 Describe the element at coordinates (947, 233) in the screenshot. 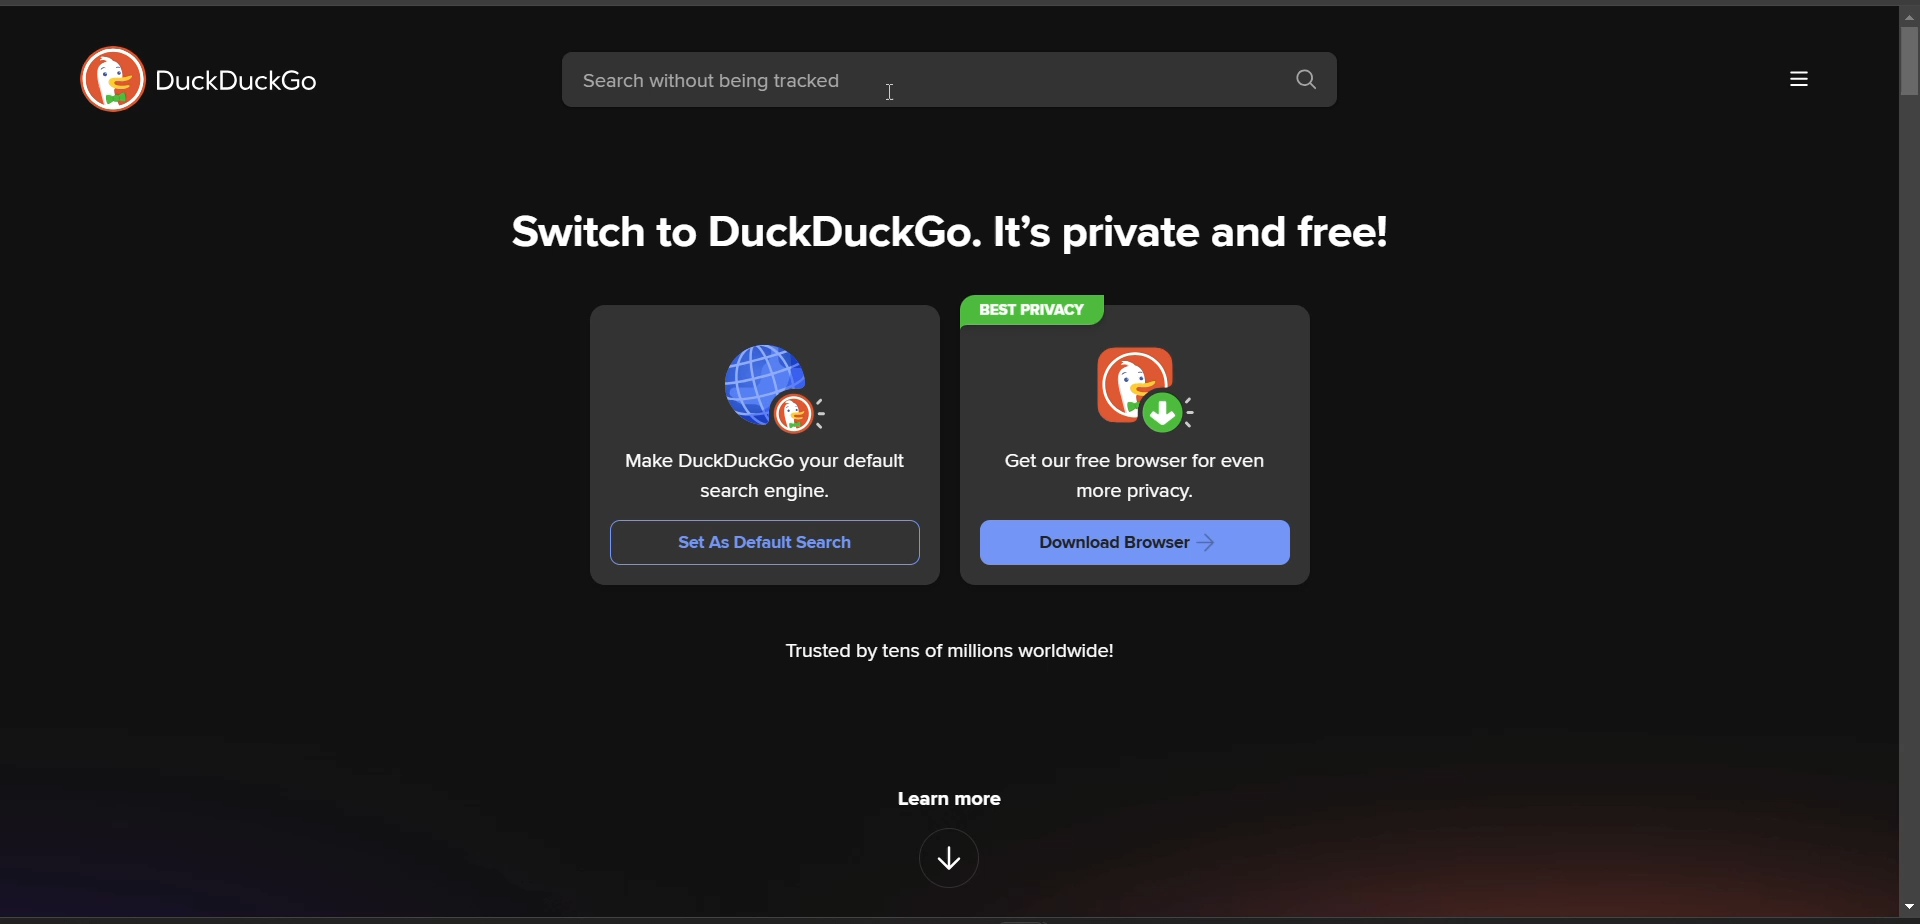

I see `Switch to DuckDuckGo. It’s private and free!` at that location.